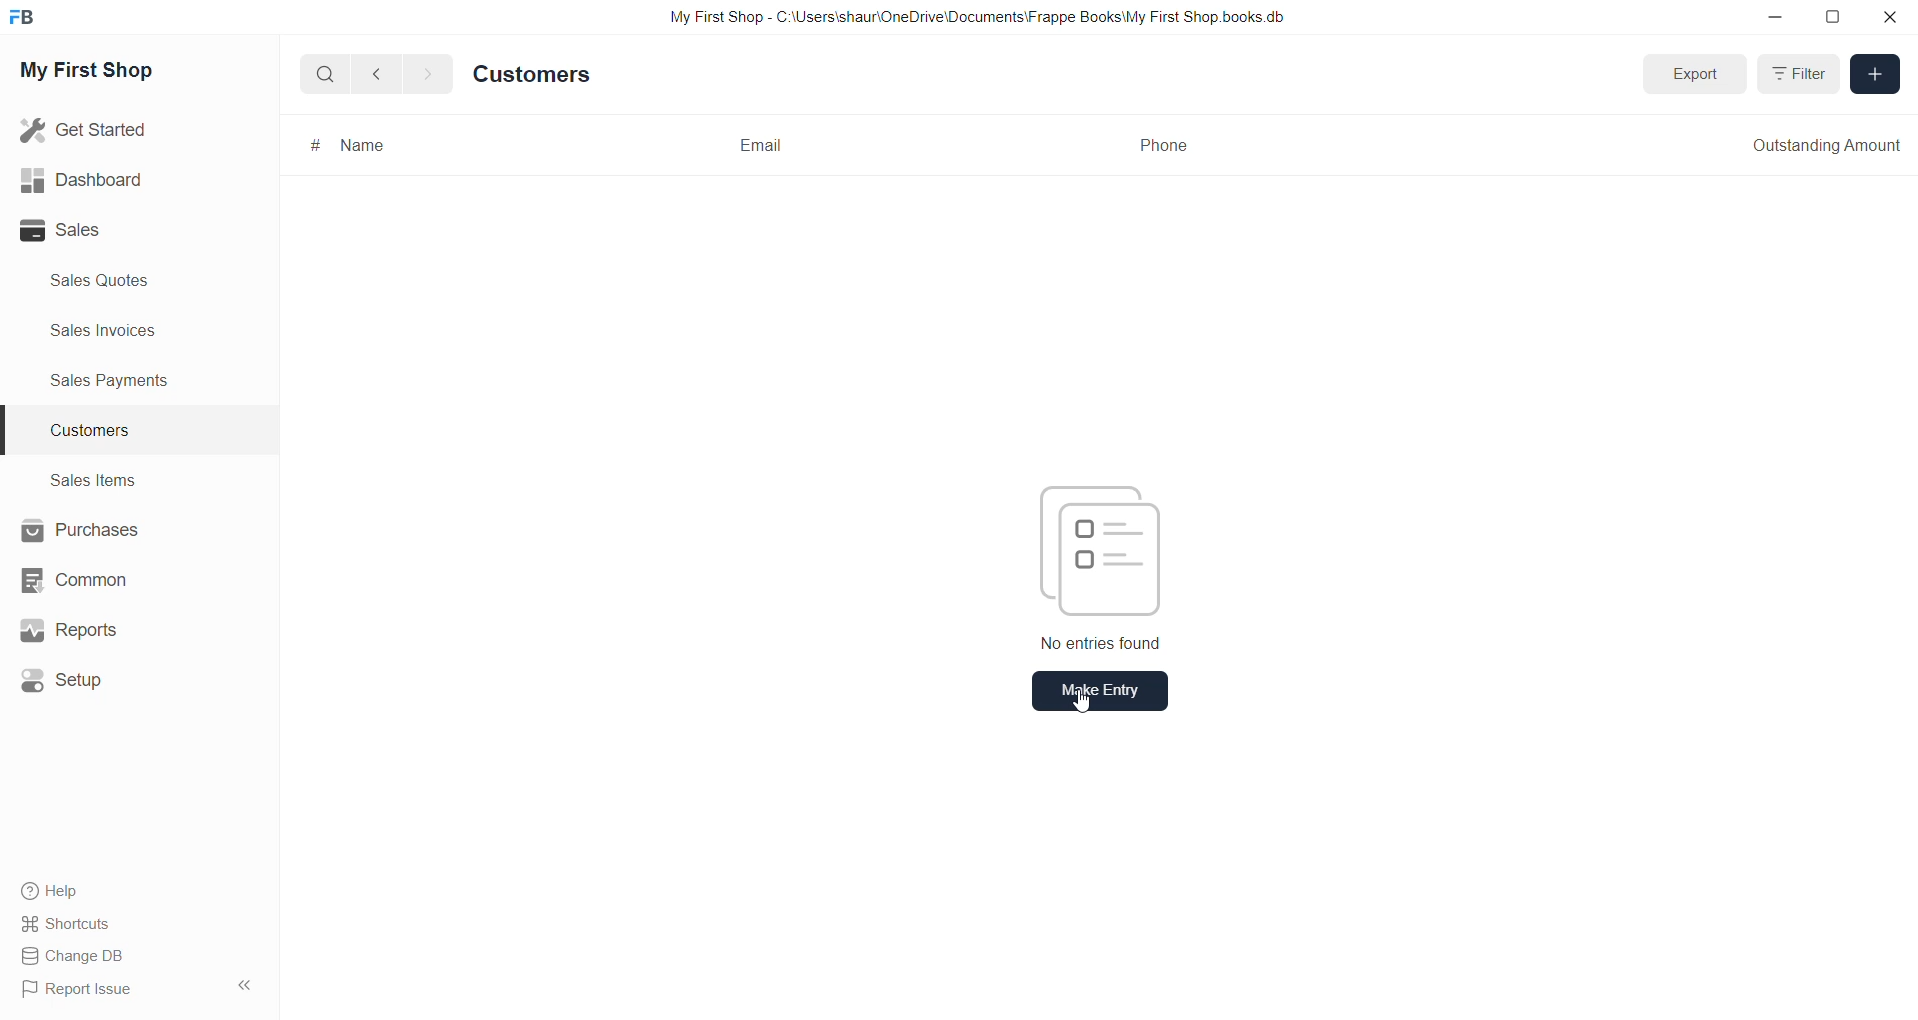 This screenshot has width=1918, height=1020. I want to click on sales invoices , so click(102, 332).